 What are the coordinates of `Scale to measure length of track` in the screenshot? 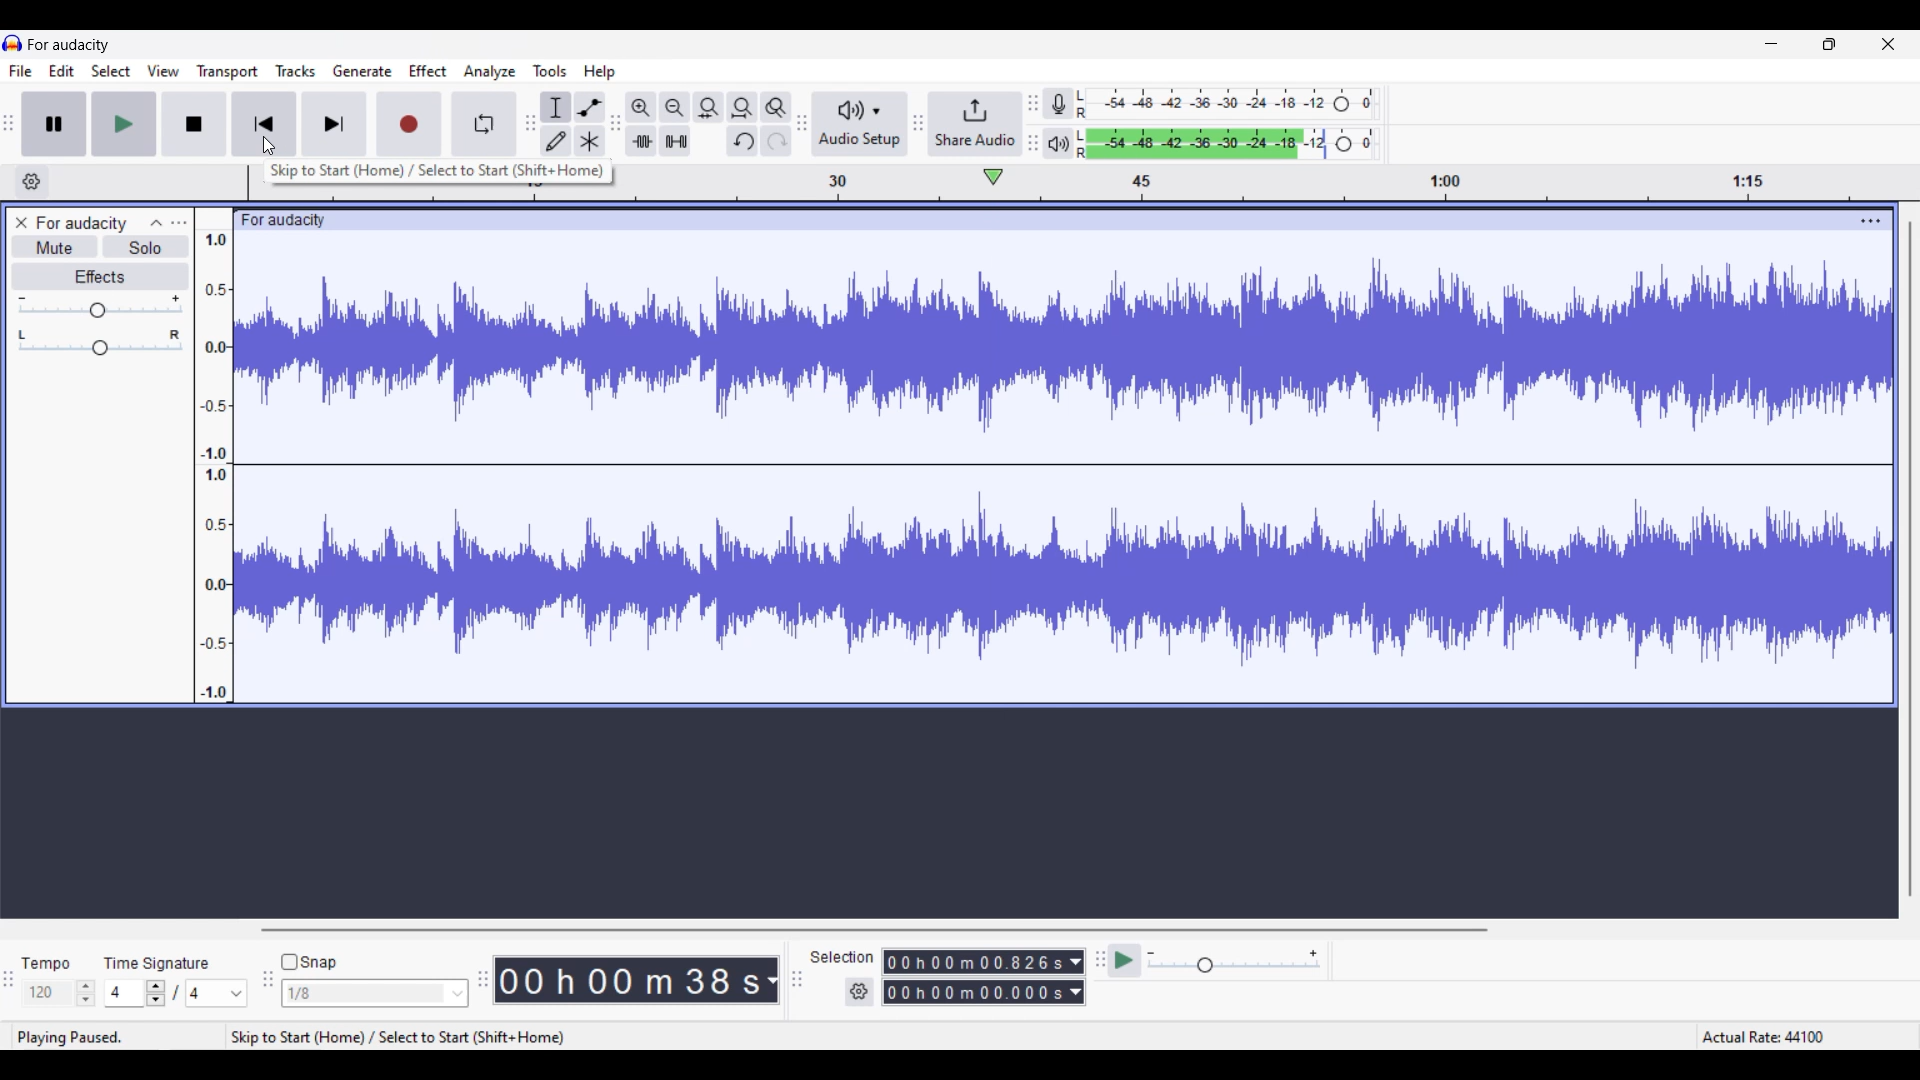 It's located at (1264, 182).